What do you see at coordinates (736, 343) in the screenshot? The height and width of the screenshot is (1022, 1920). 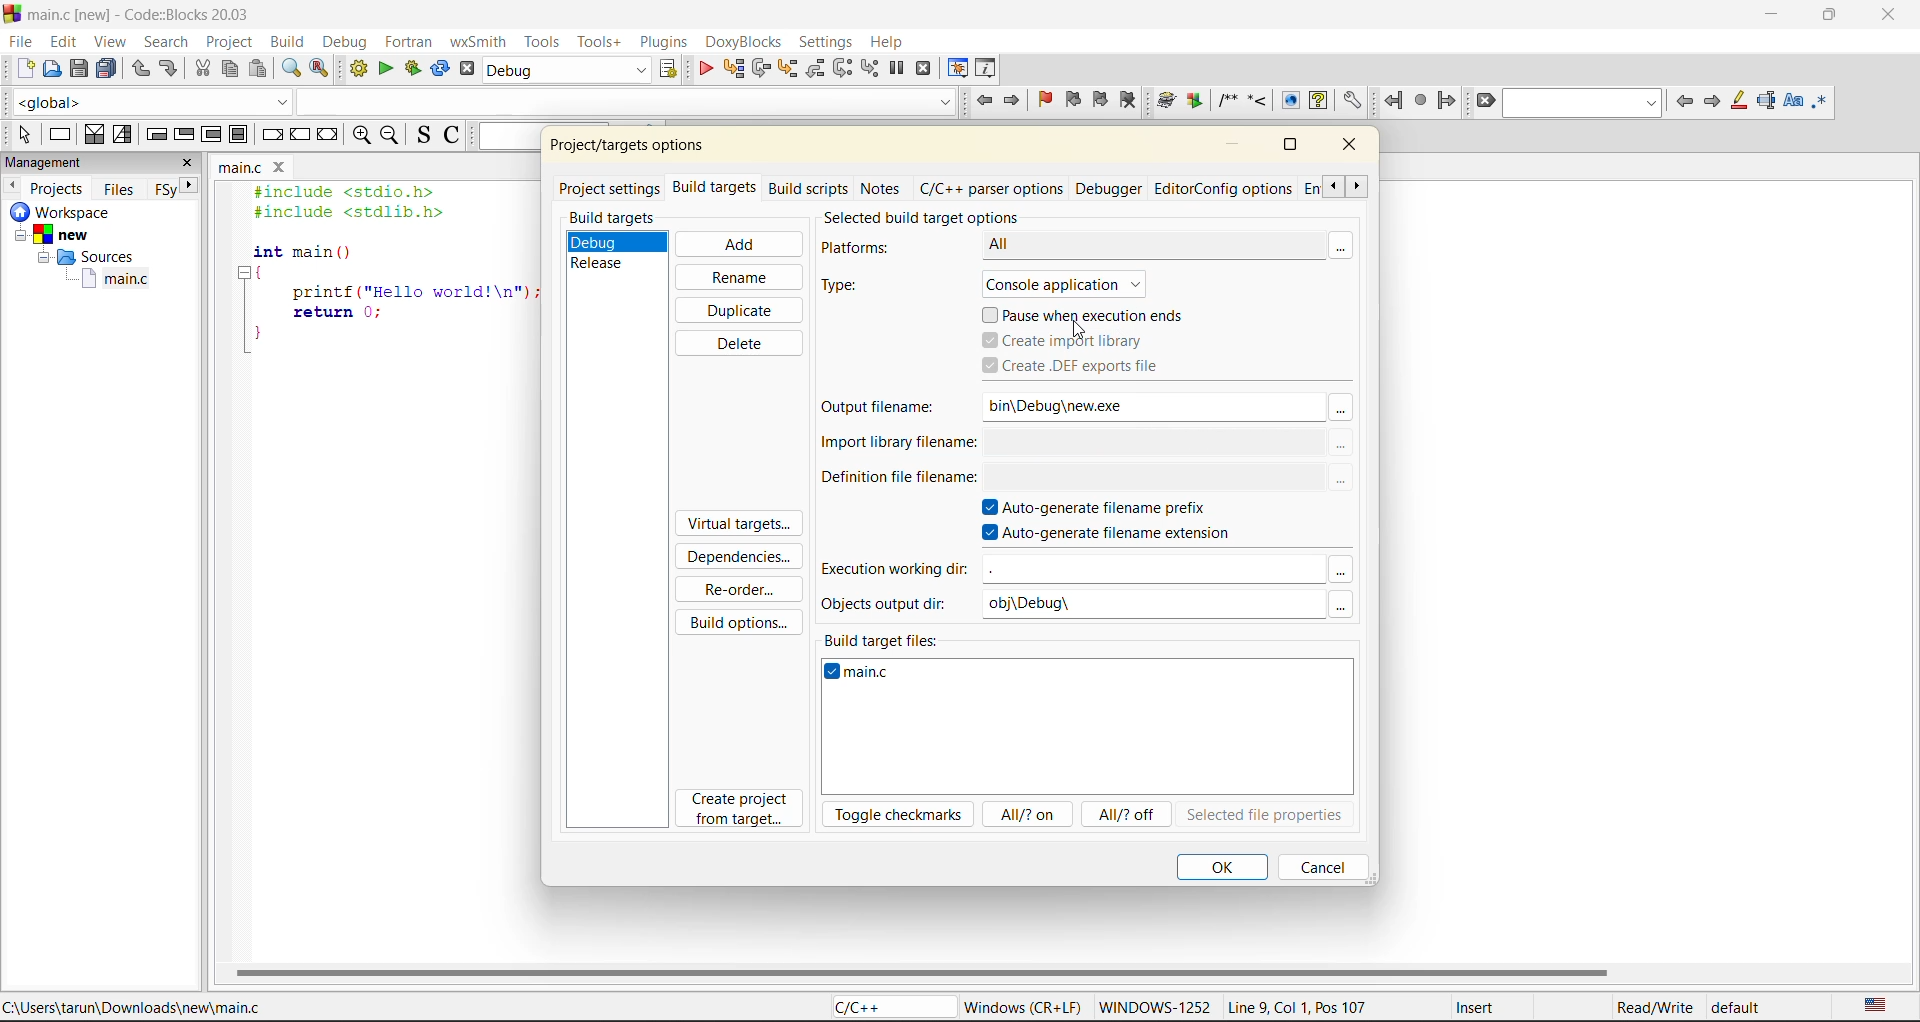 I see `delete` at bounding box center [736, 343].